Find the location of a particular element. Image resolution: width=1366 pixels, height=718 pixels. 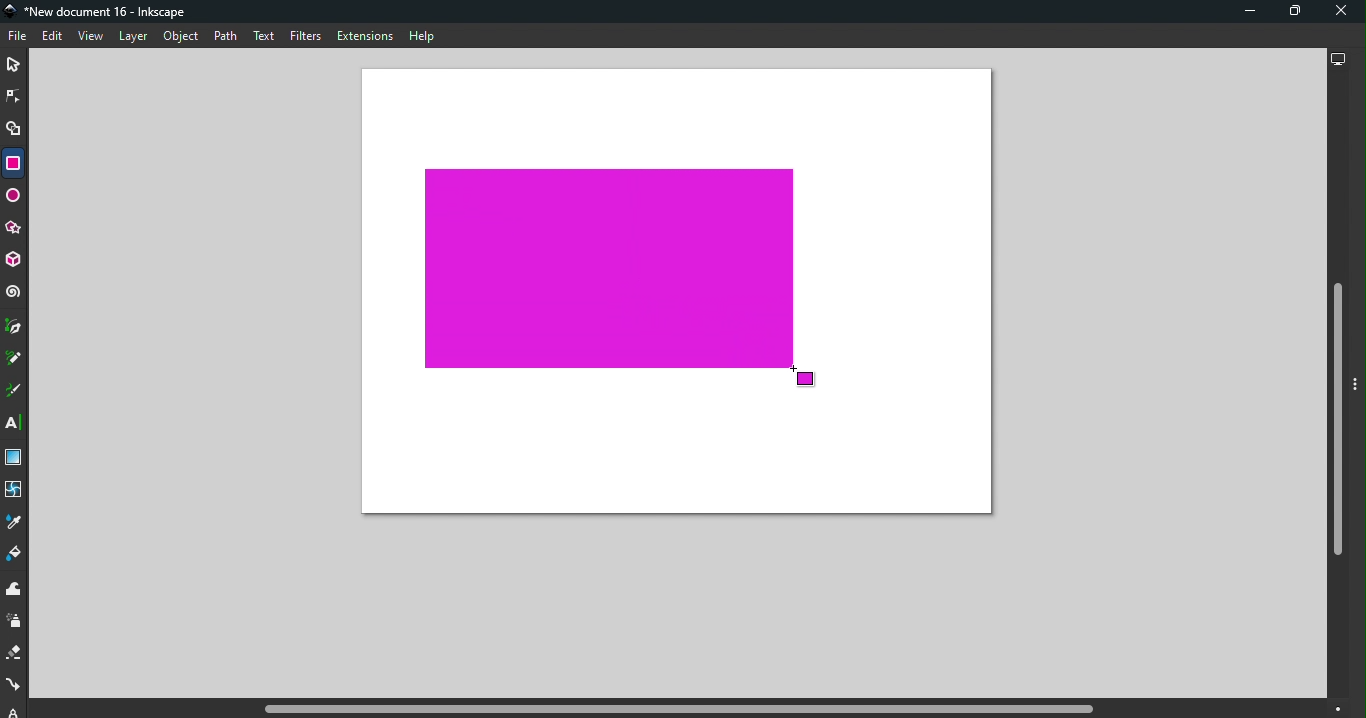

Extensions is located at coordinates (363, 35).